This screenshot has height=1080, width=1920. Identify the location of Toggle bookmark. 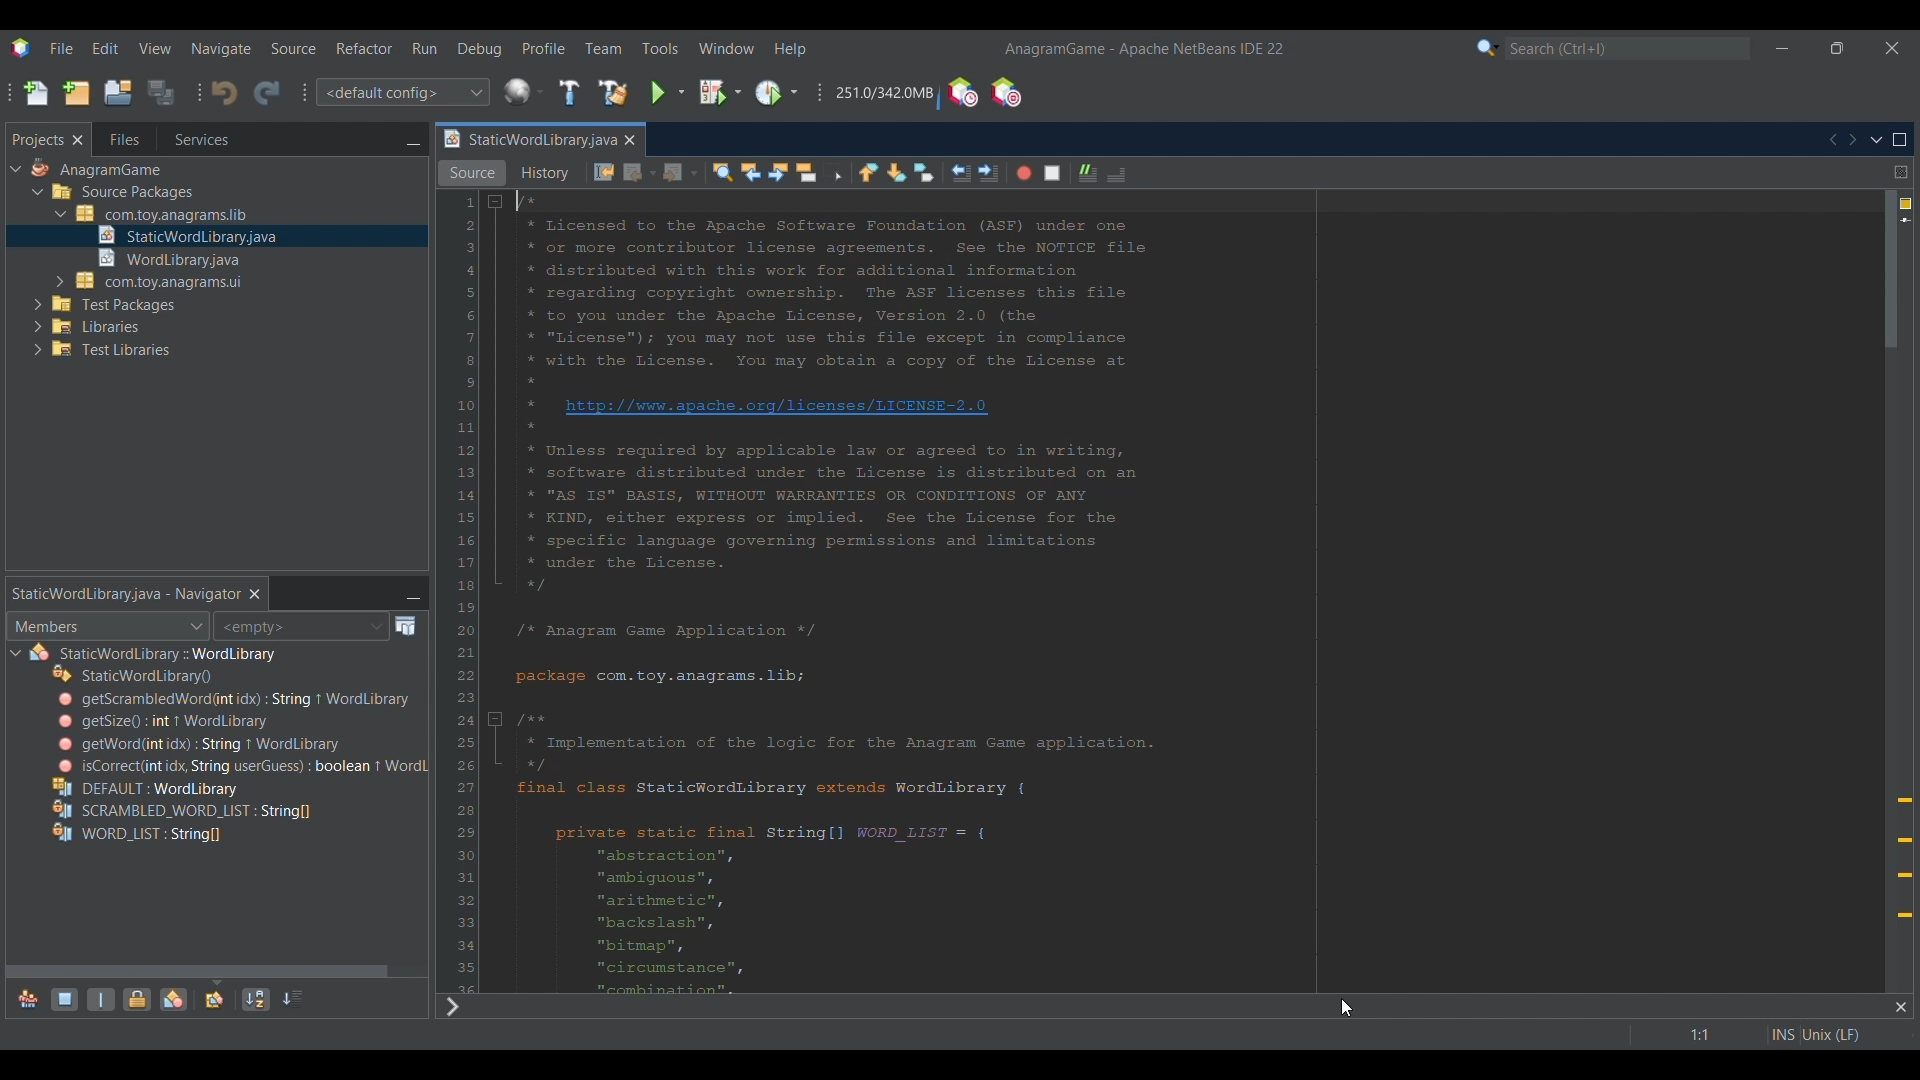
(924, 173).